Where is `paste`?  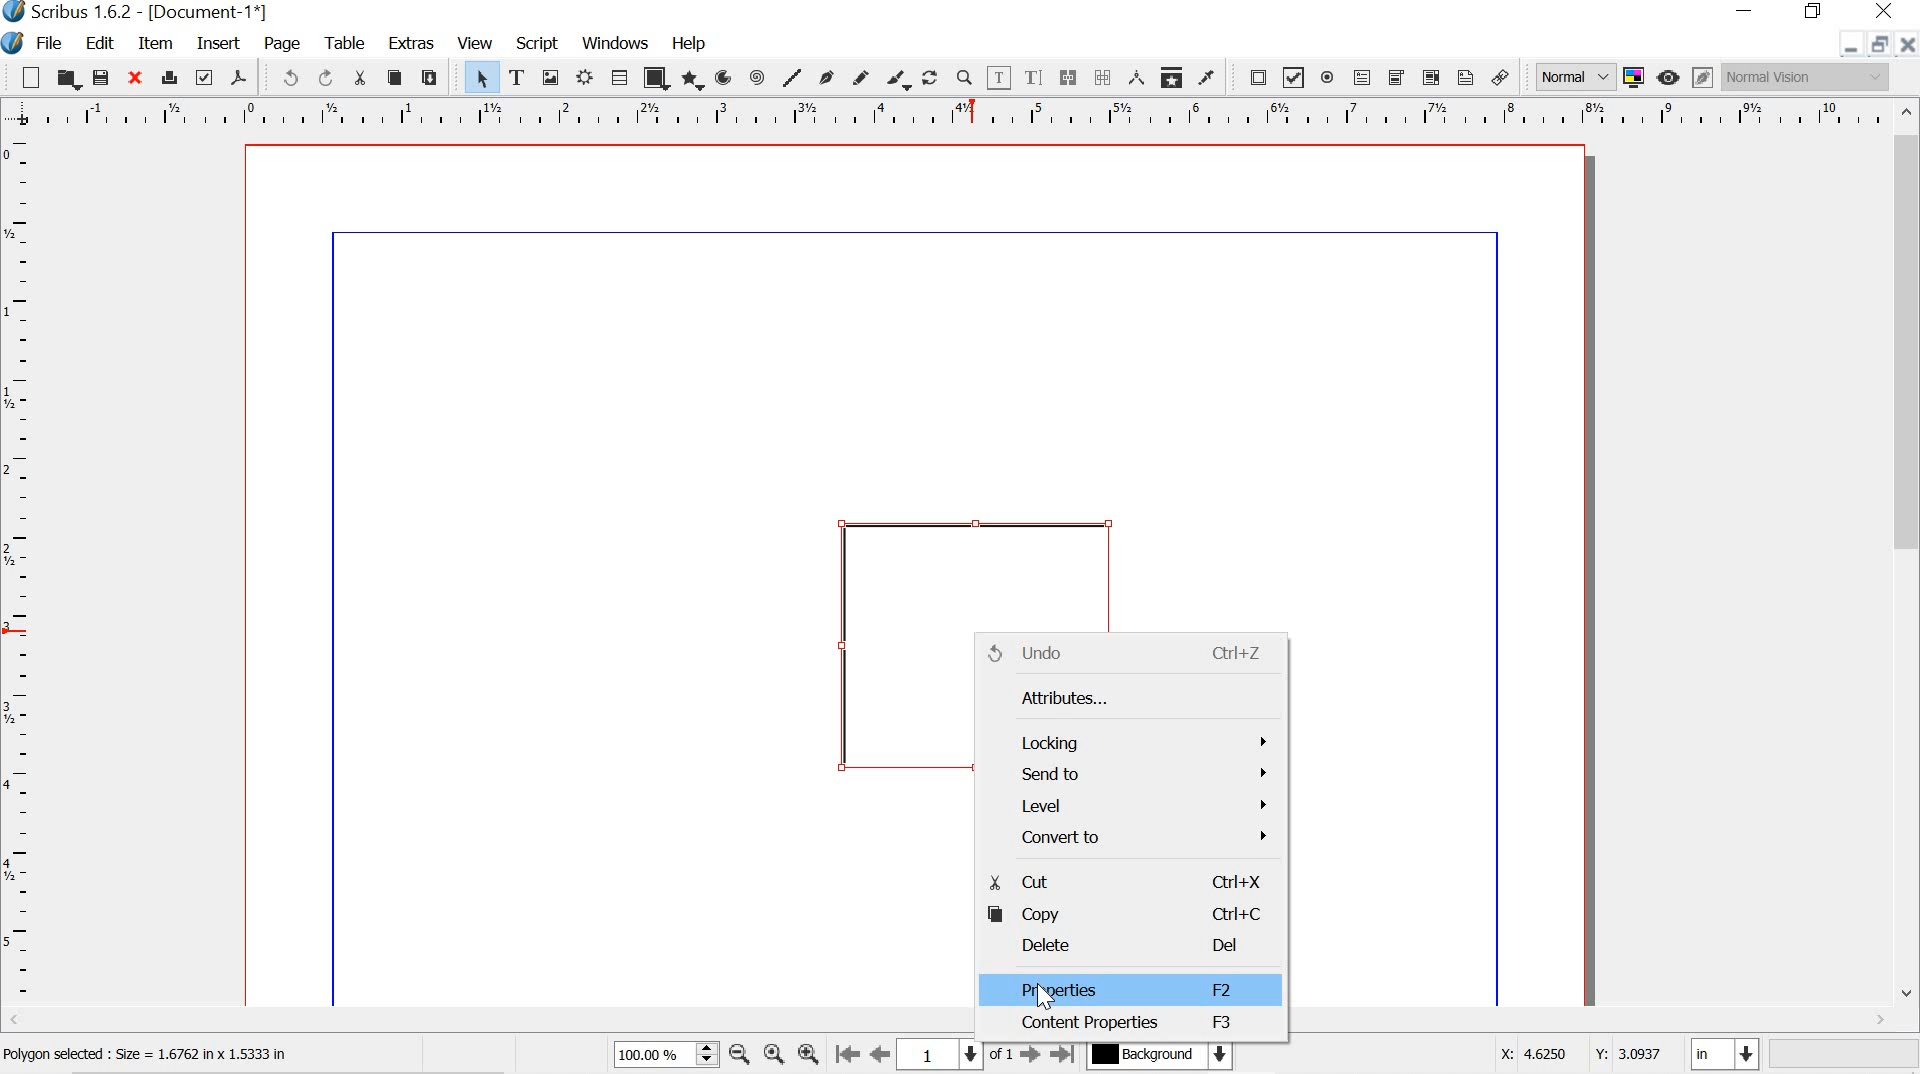
paste is located at coordinates (432, 75).